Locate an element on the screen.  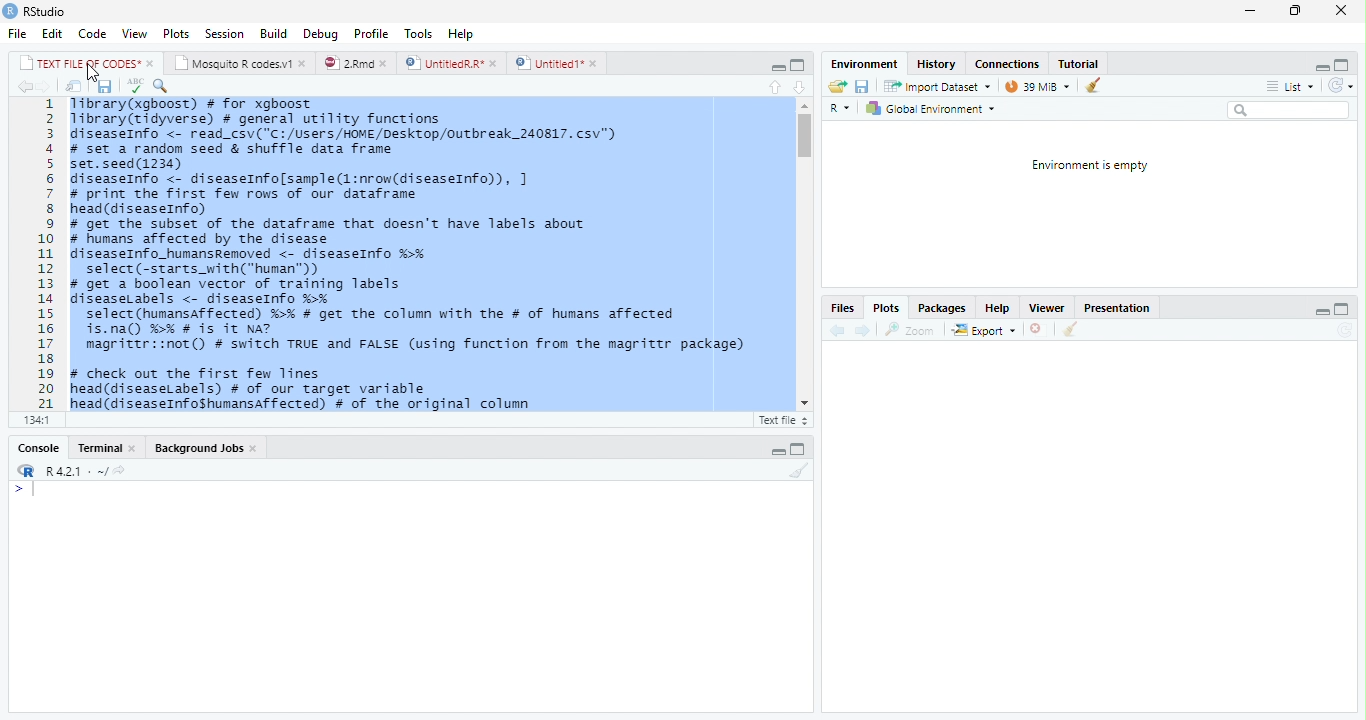
Scroll is located at coordinates (804, 254).